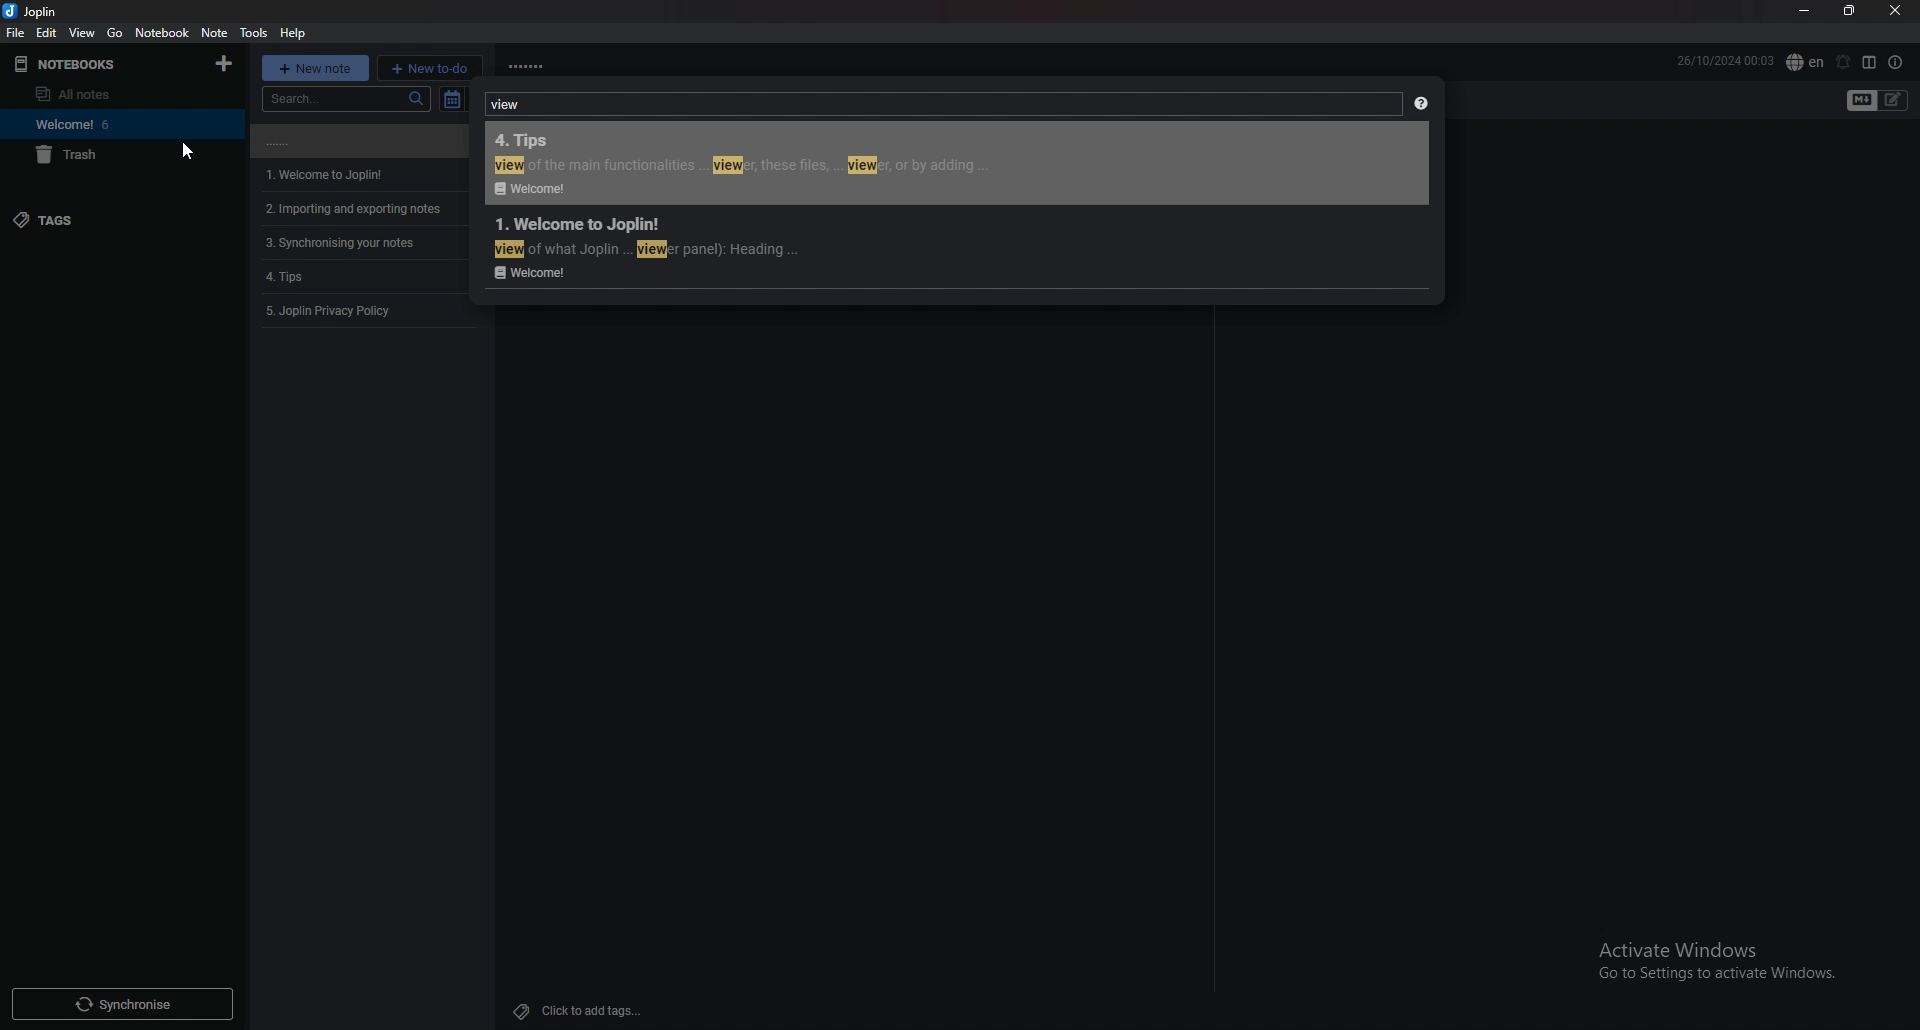 The image size is (1920, 1030). What do you see at coordinates (62, 123) in the screenshot?
I see `welcome` at bounding box center [62, 123].